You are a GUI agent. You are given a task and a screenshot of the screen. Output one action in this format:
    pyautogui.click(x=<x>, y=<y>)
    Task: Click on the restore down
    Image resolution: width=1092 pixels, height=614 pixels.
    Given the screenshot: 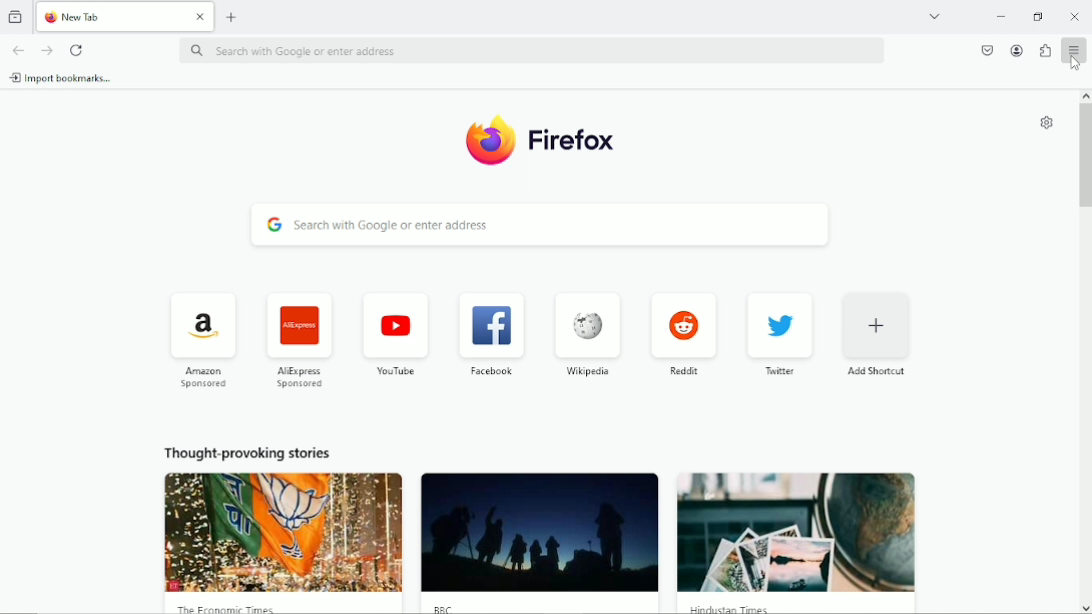 What is the action you would take?
    pyautogui.click(x=1038, y=16)
    